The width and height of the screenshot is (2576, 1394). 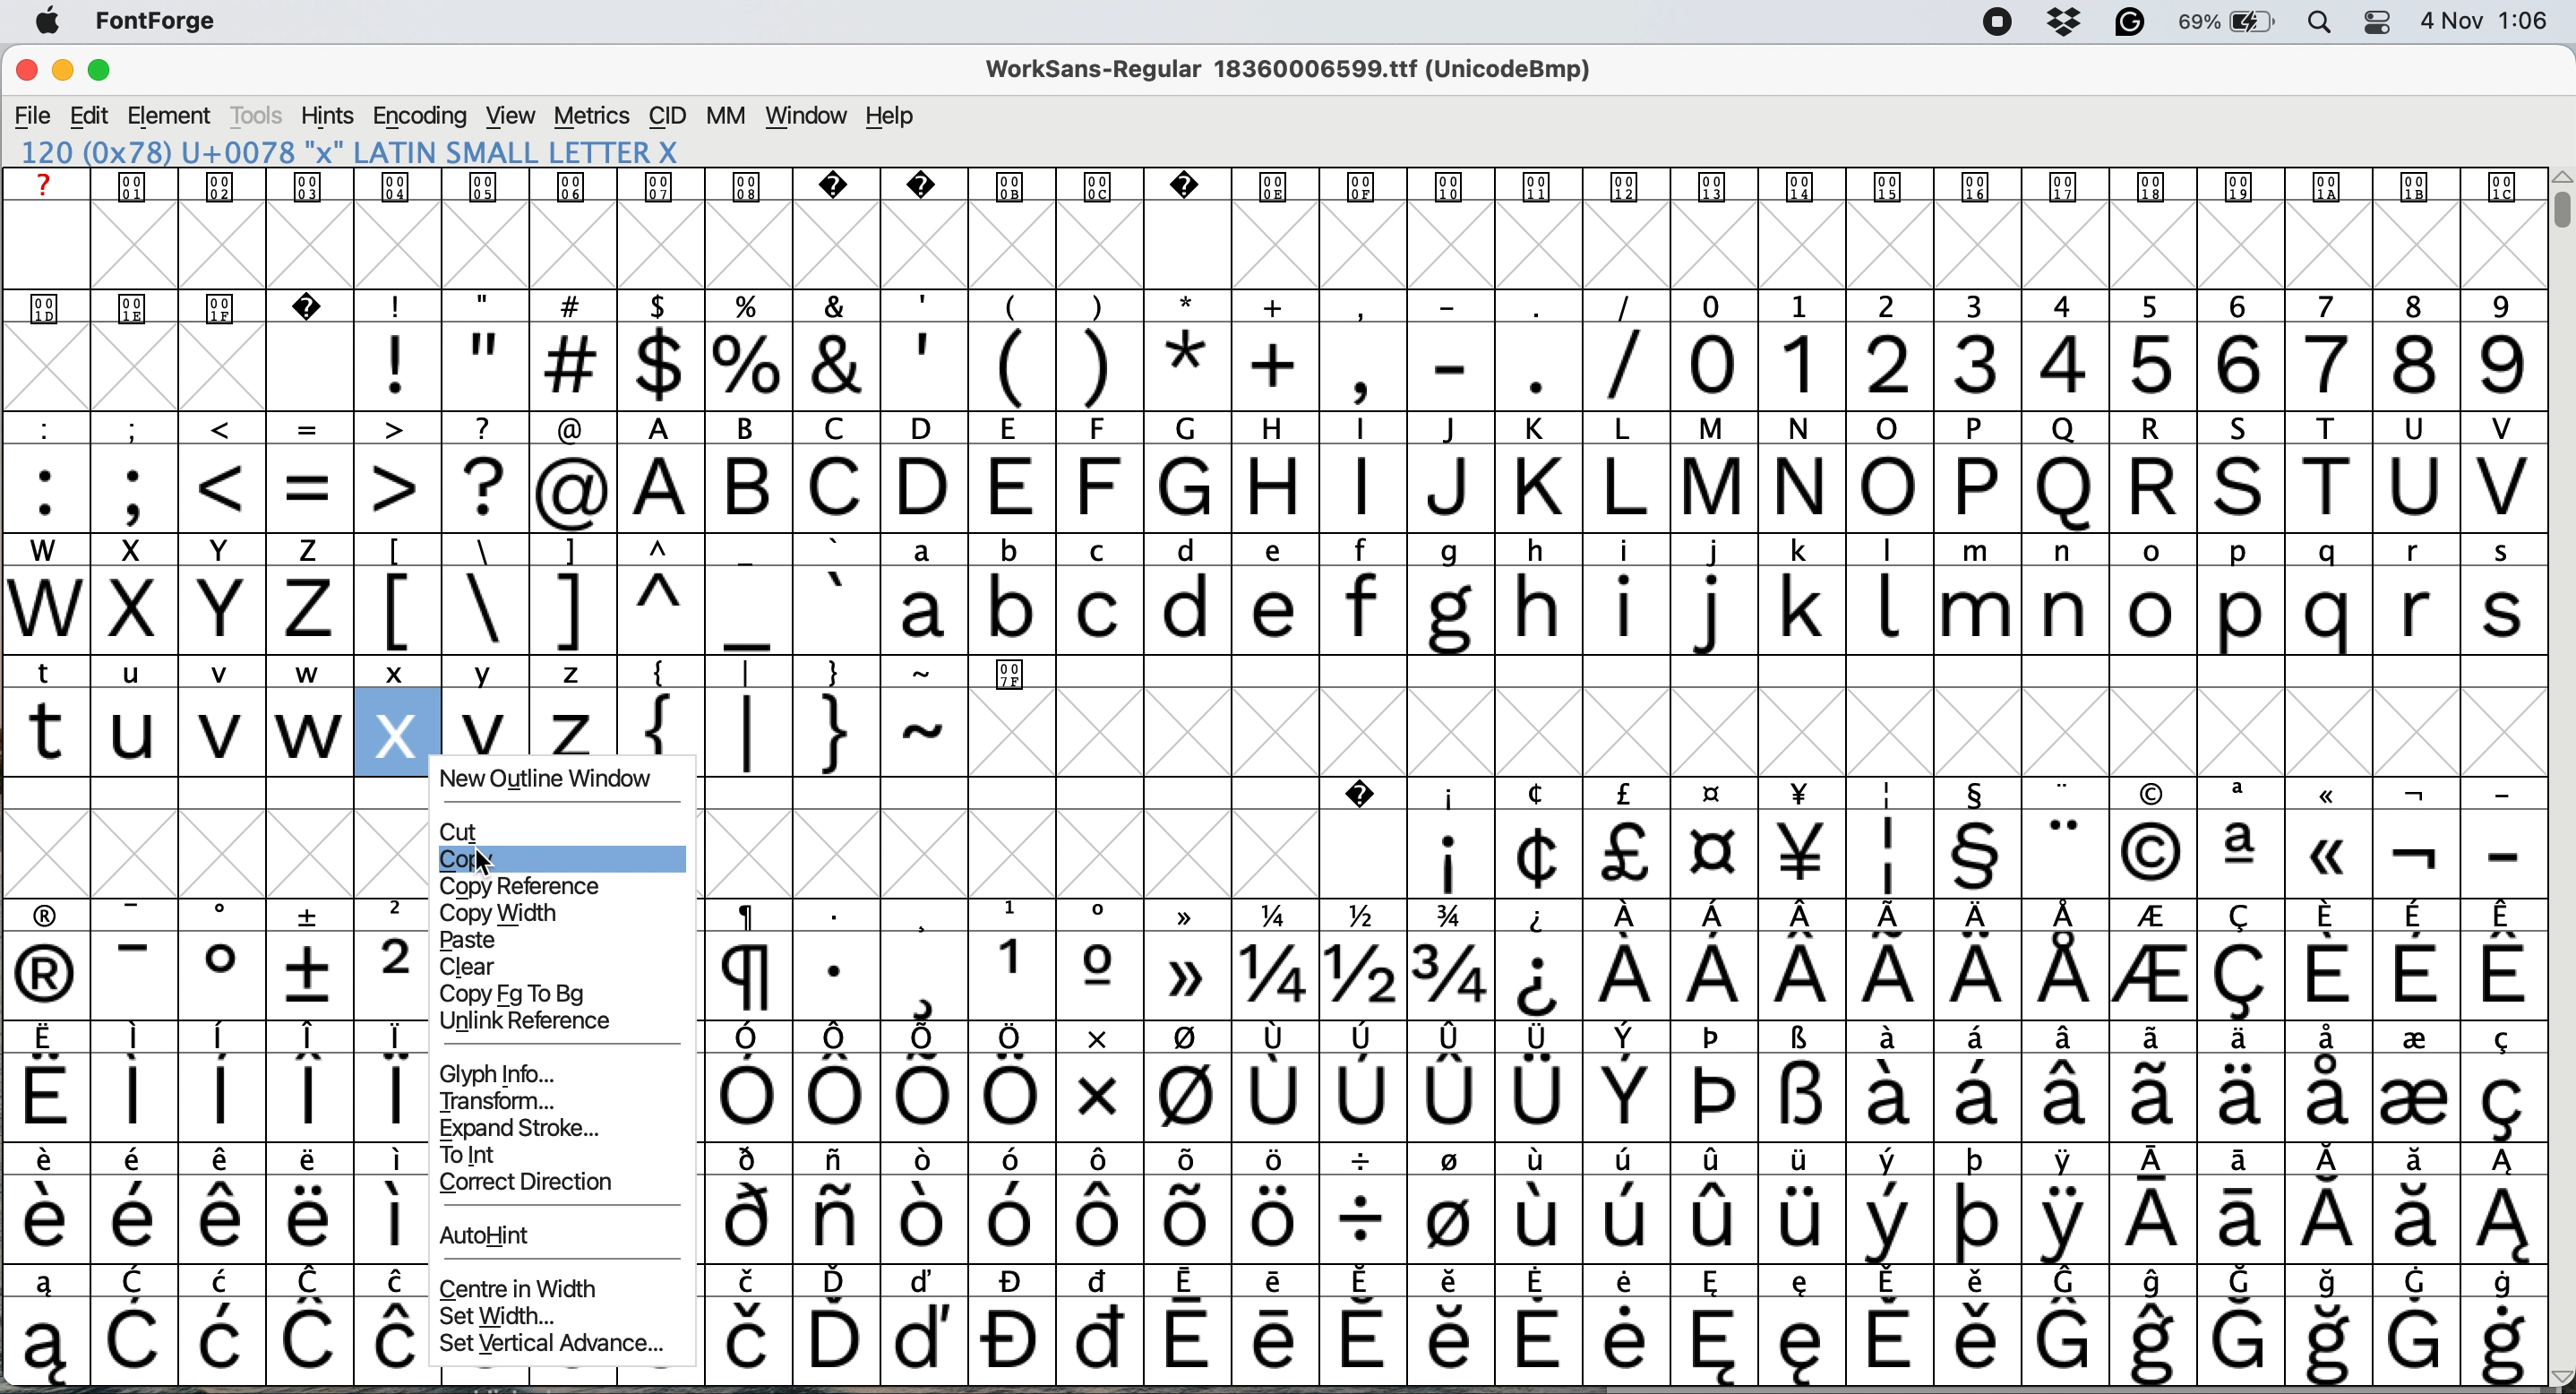 I want to click on system logo, so click(x=56, y=22).